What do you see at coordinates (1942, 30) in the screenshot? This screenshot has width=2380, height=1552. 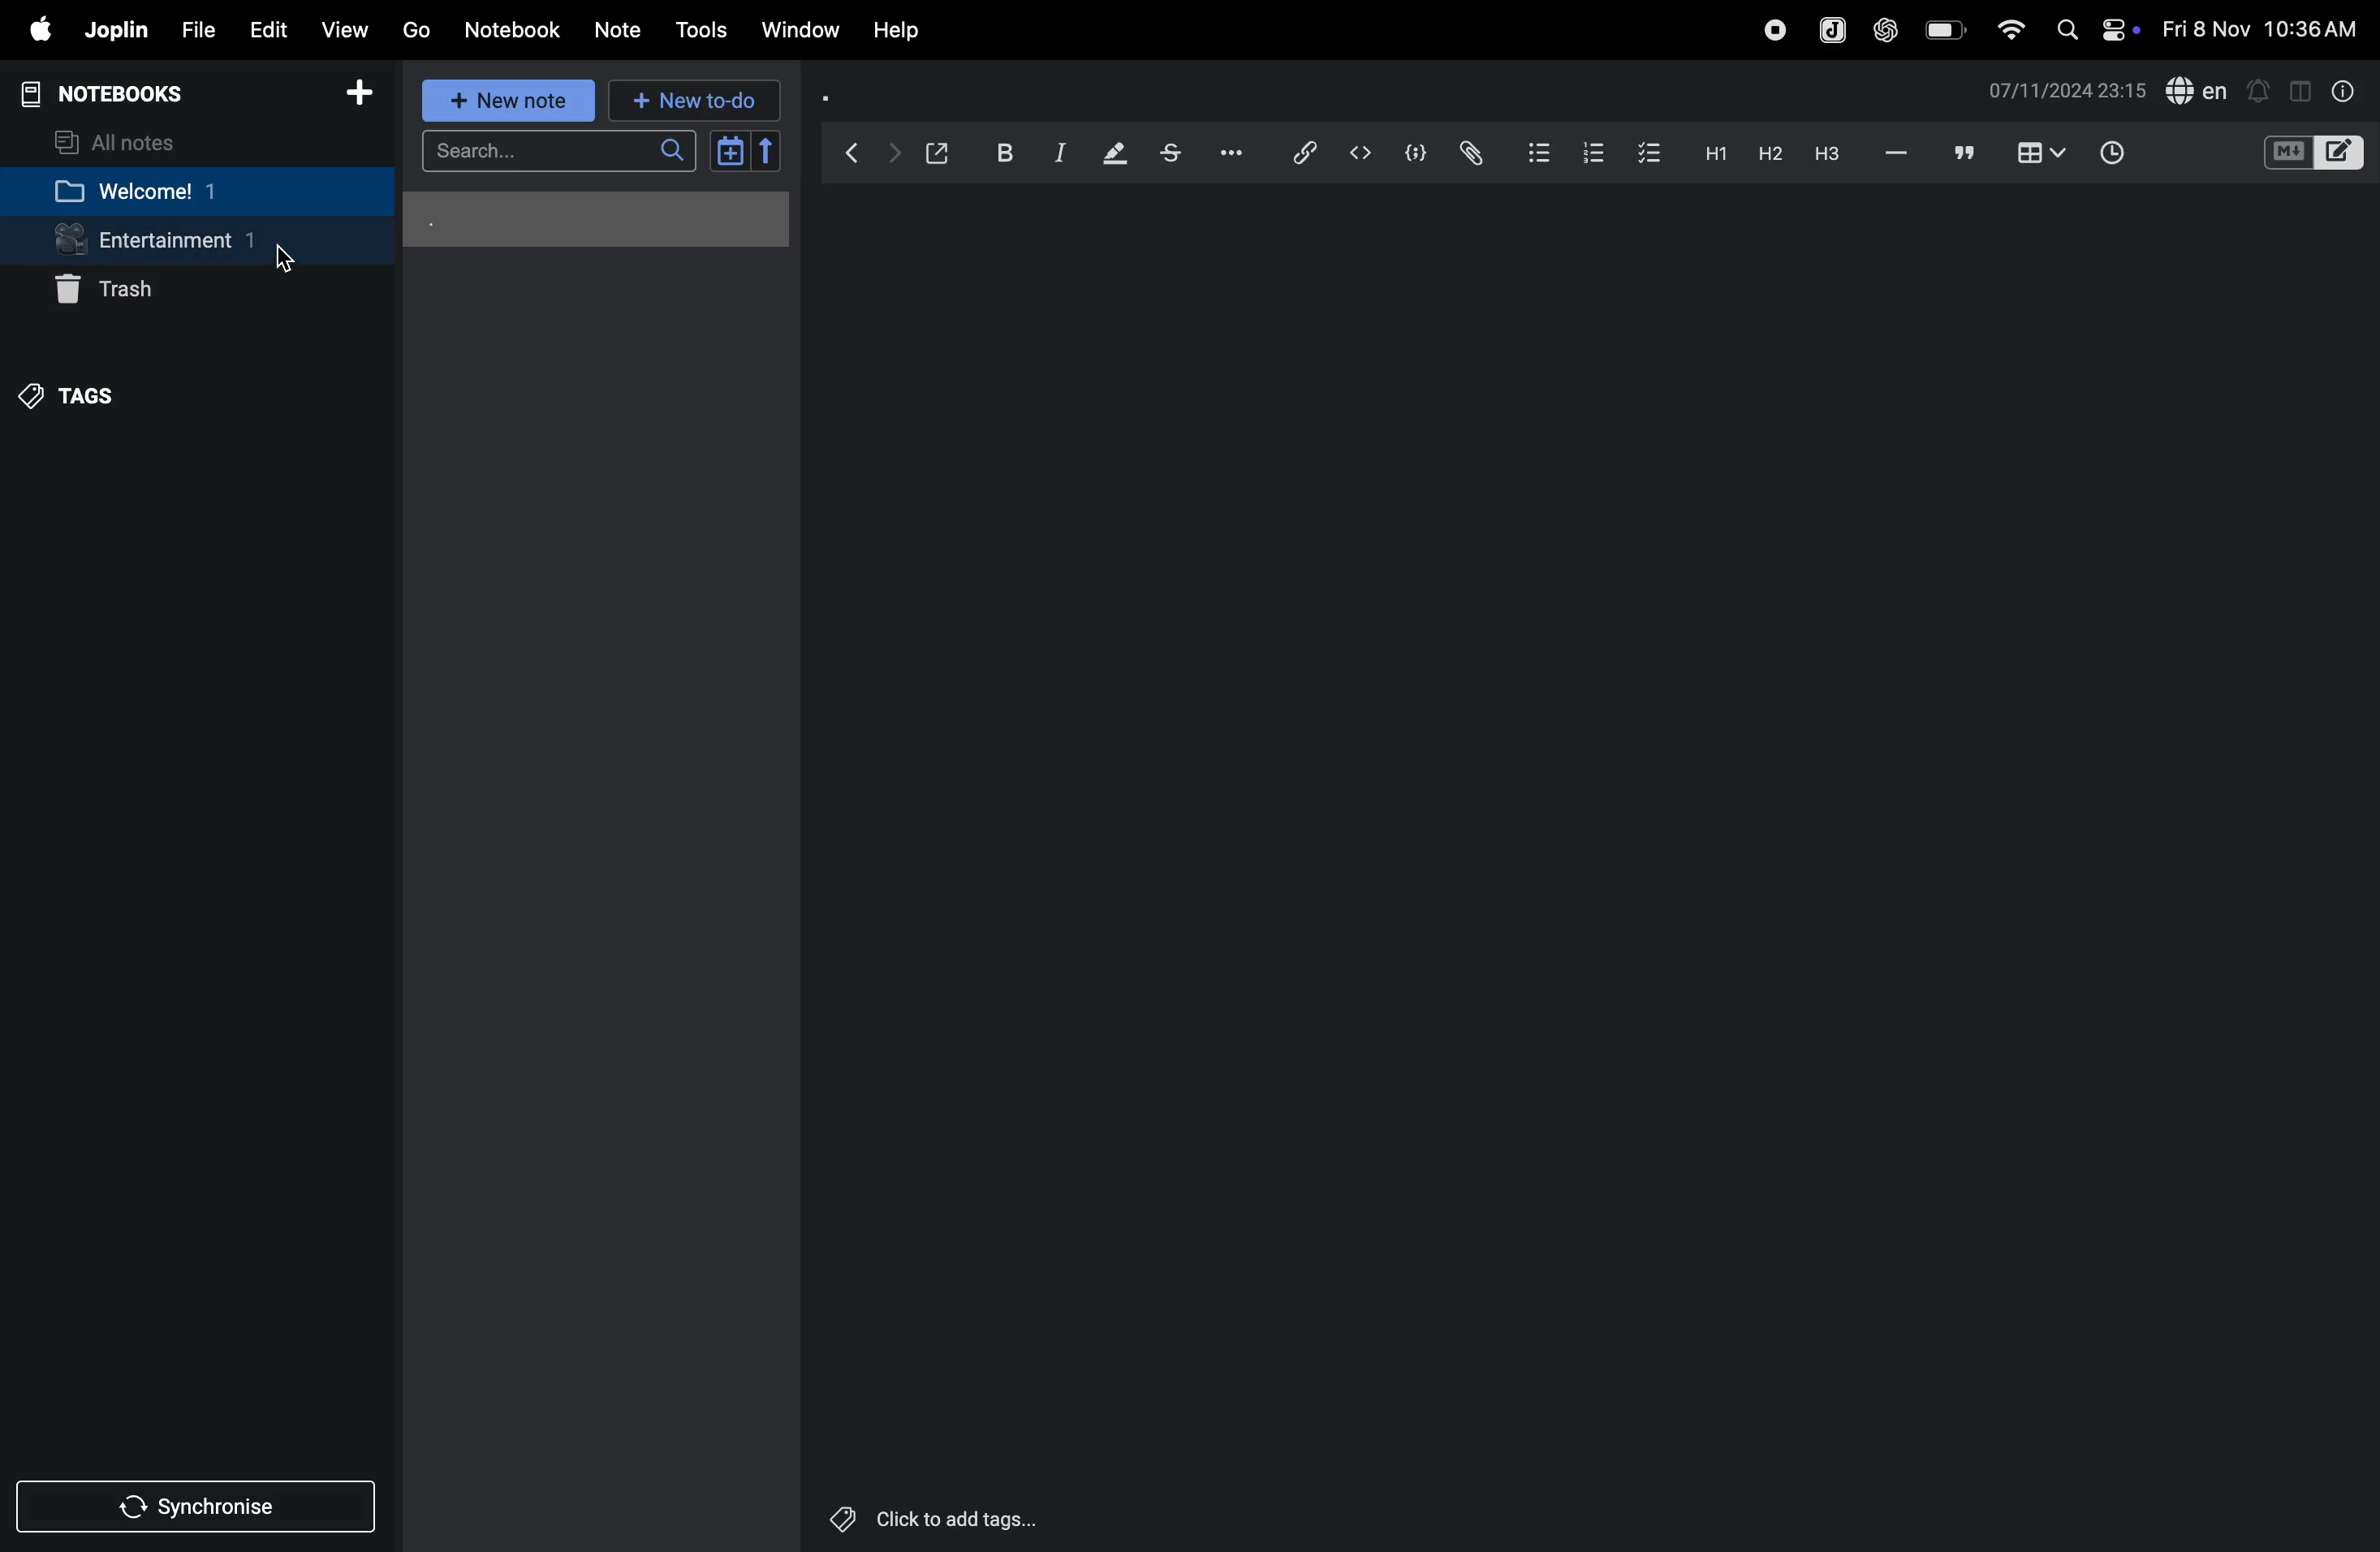 I see `battery` at bounding box center [1942, 30].